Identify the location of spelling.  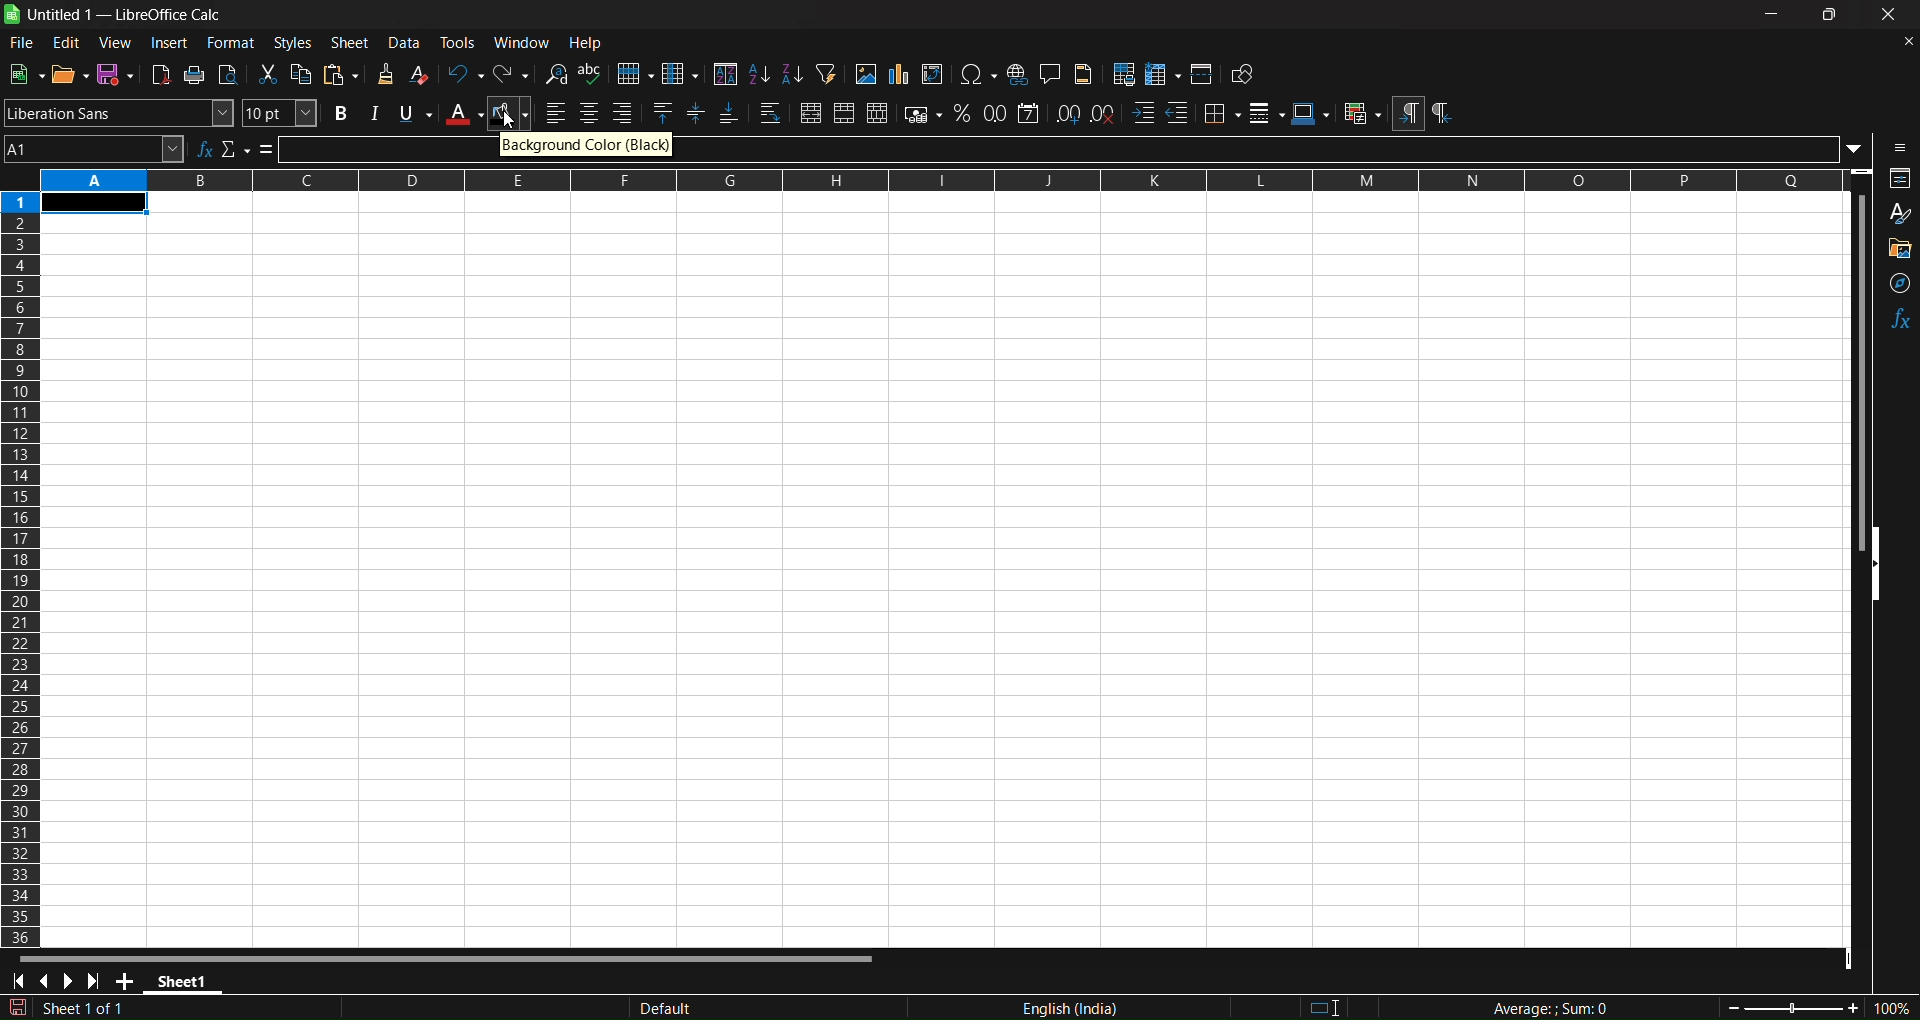
(592, 73).